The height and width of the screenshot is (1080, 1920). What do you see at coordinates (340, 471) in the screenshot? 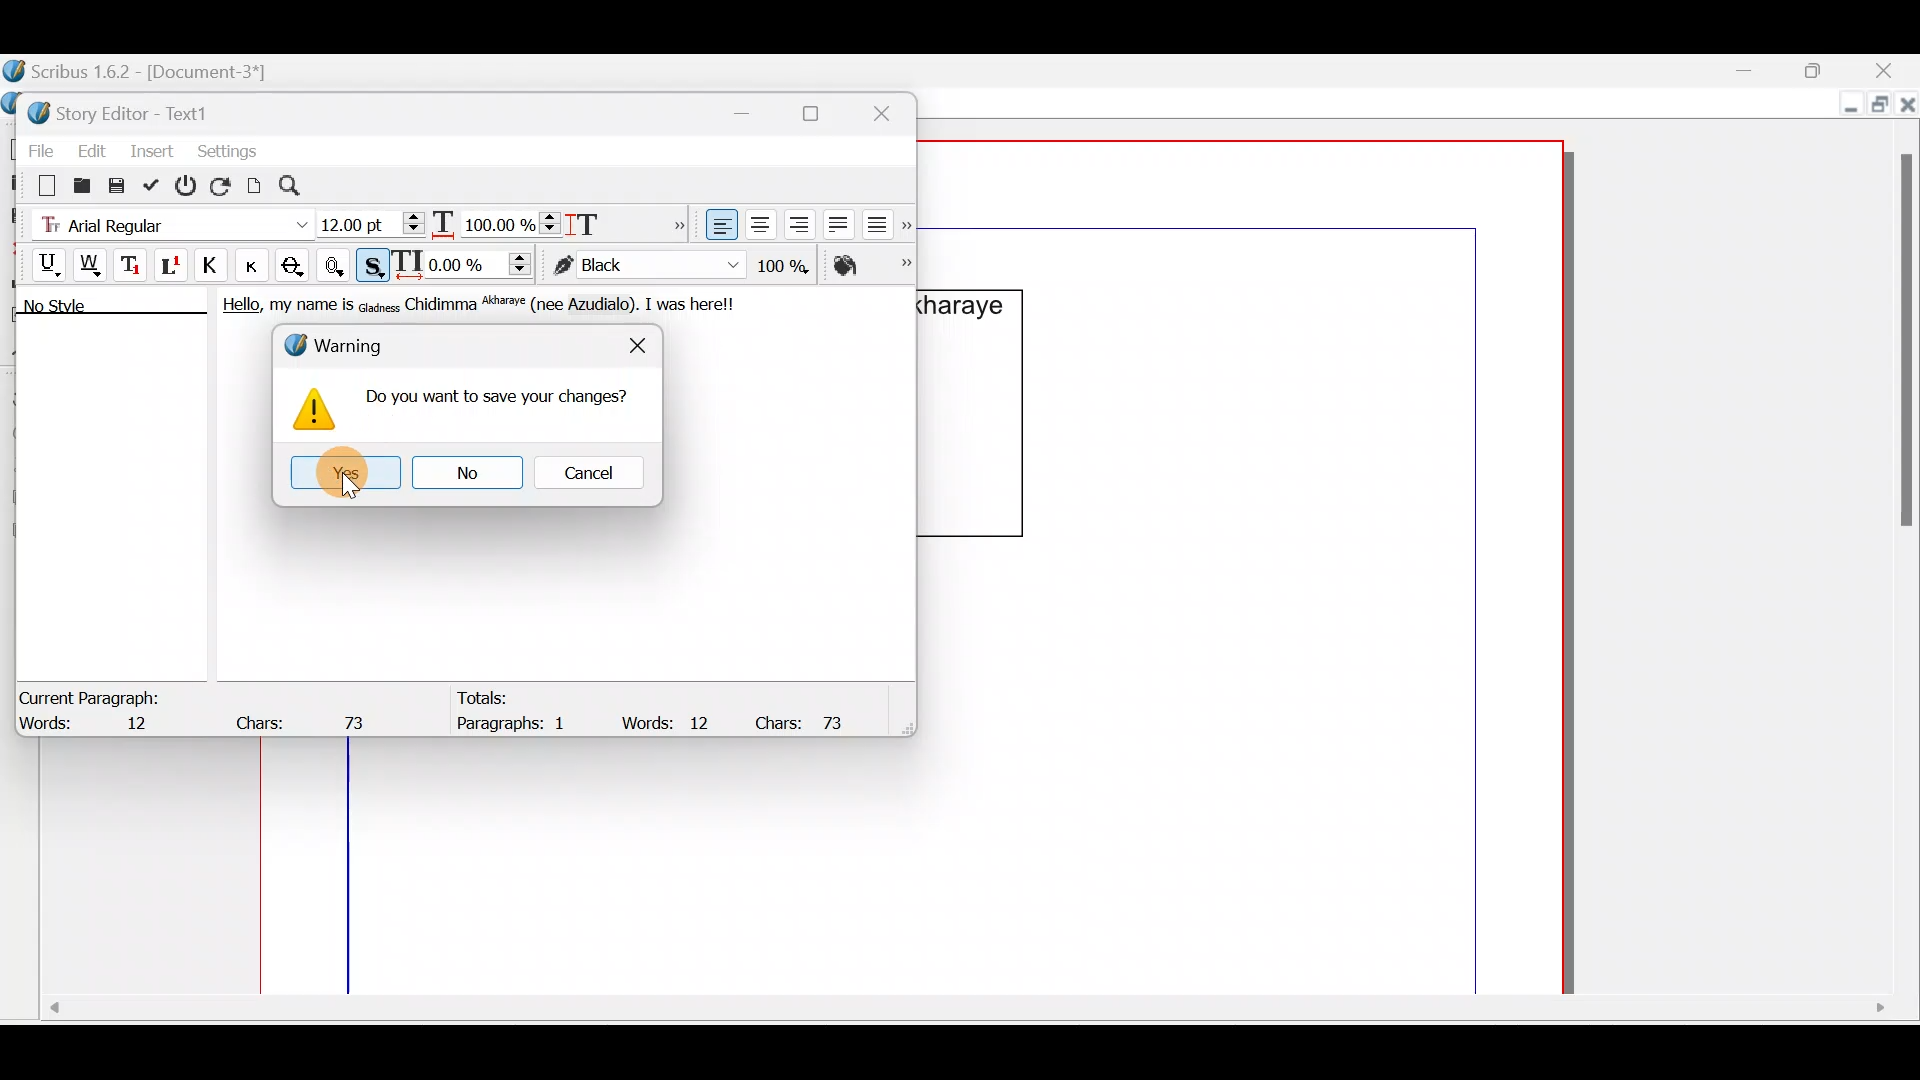
I see `Yes` at bounding box center [340, 471].